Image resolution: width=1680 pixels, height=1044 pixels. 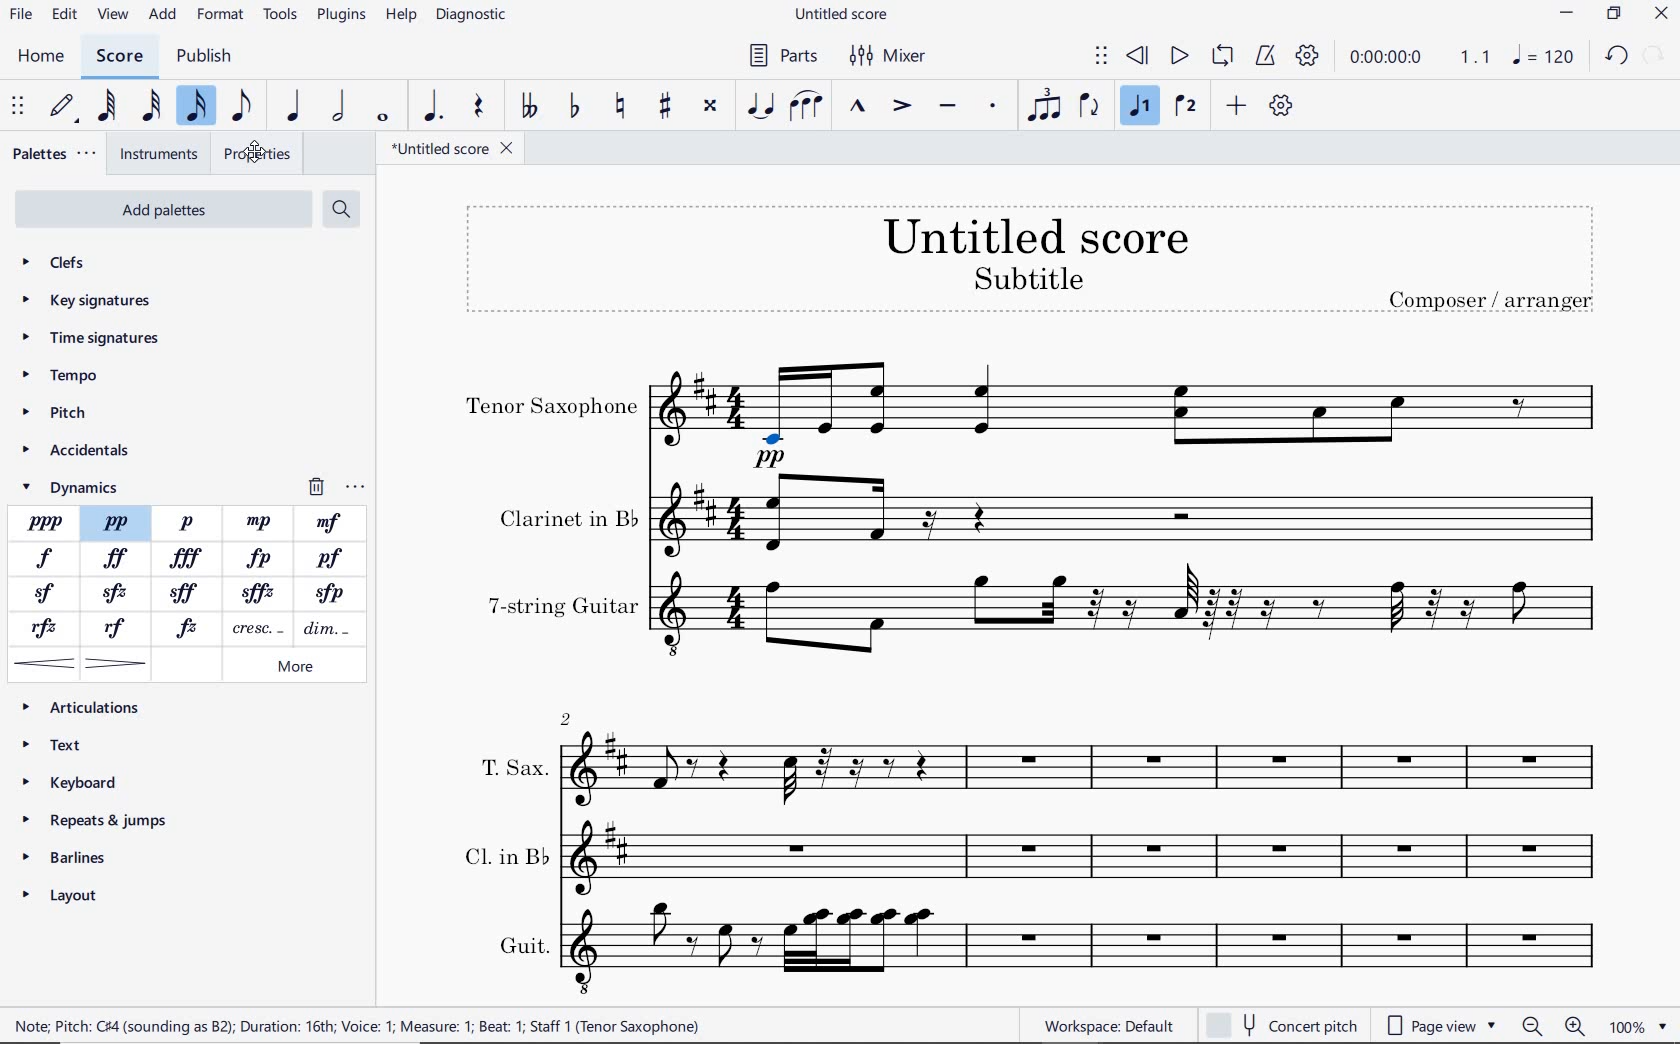 What do you see at coordinates (1133, 415) in the screenshot?
I see `Tenor Saxophone` at bounding box center [1133, 415].